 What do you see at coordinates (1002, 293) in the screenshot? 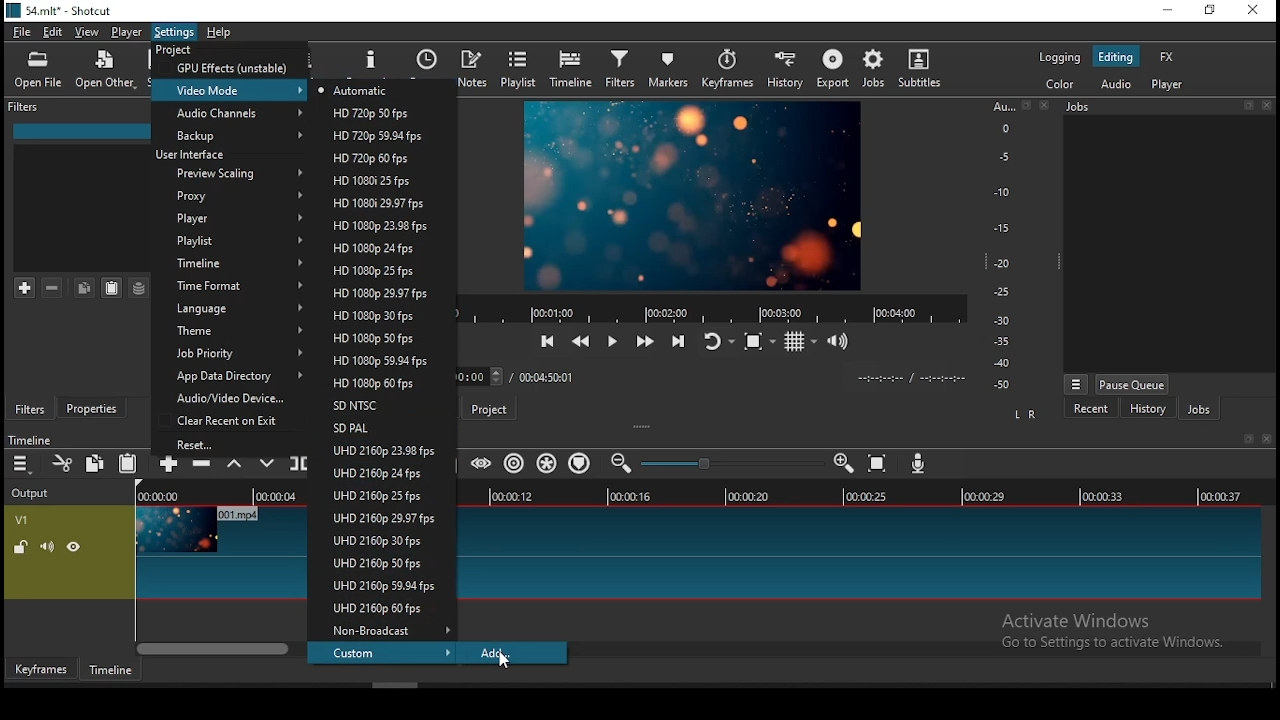
I see `-25` at bounding box center [1002, 293].